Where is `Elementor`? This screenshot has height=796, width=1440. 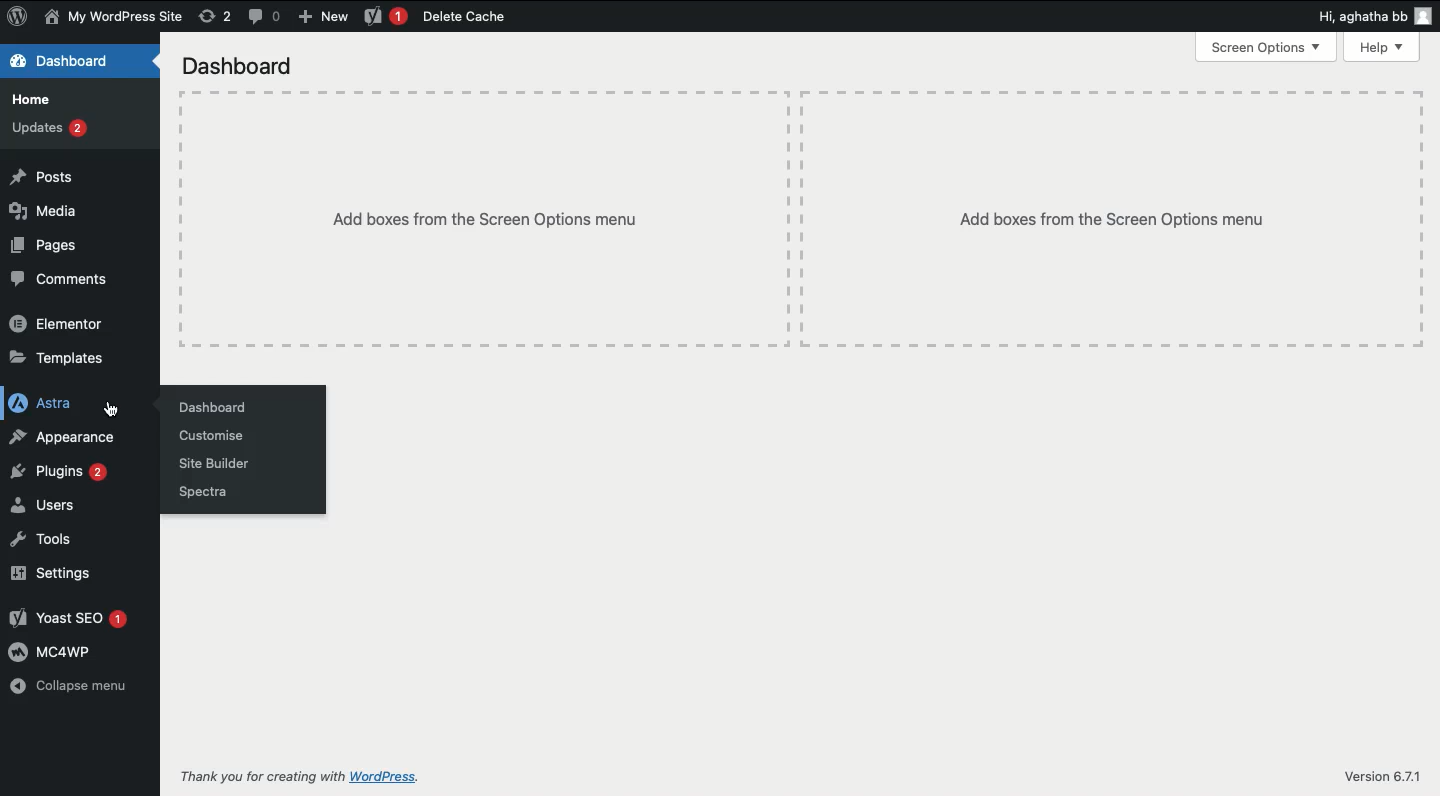 Elementor is located at coordinates (56, 321).